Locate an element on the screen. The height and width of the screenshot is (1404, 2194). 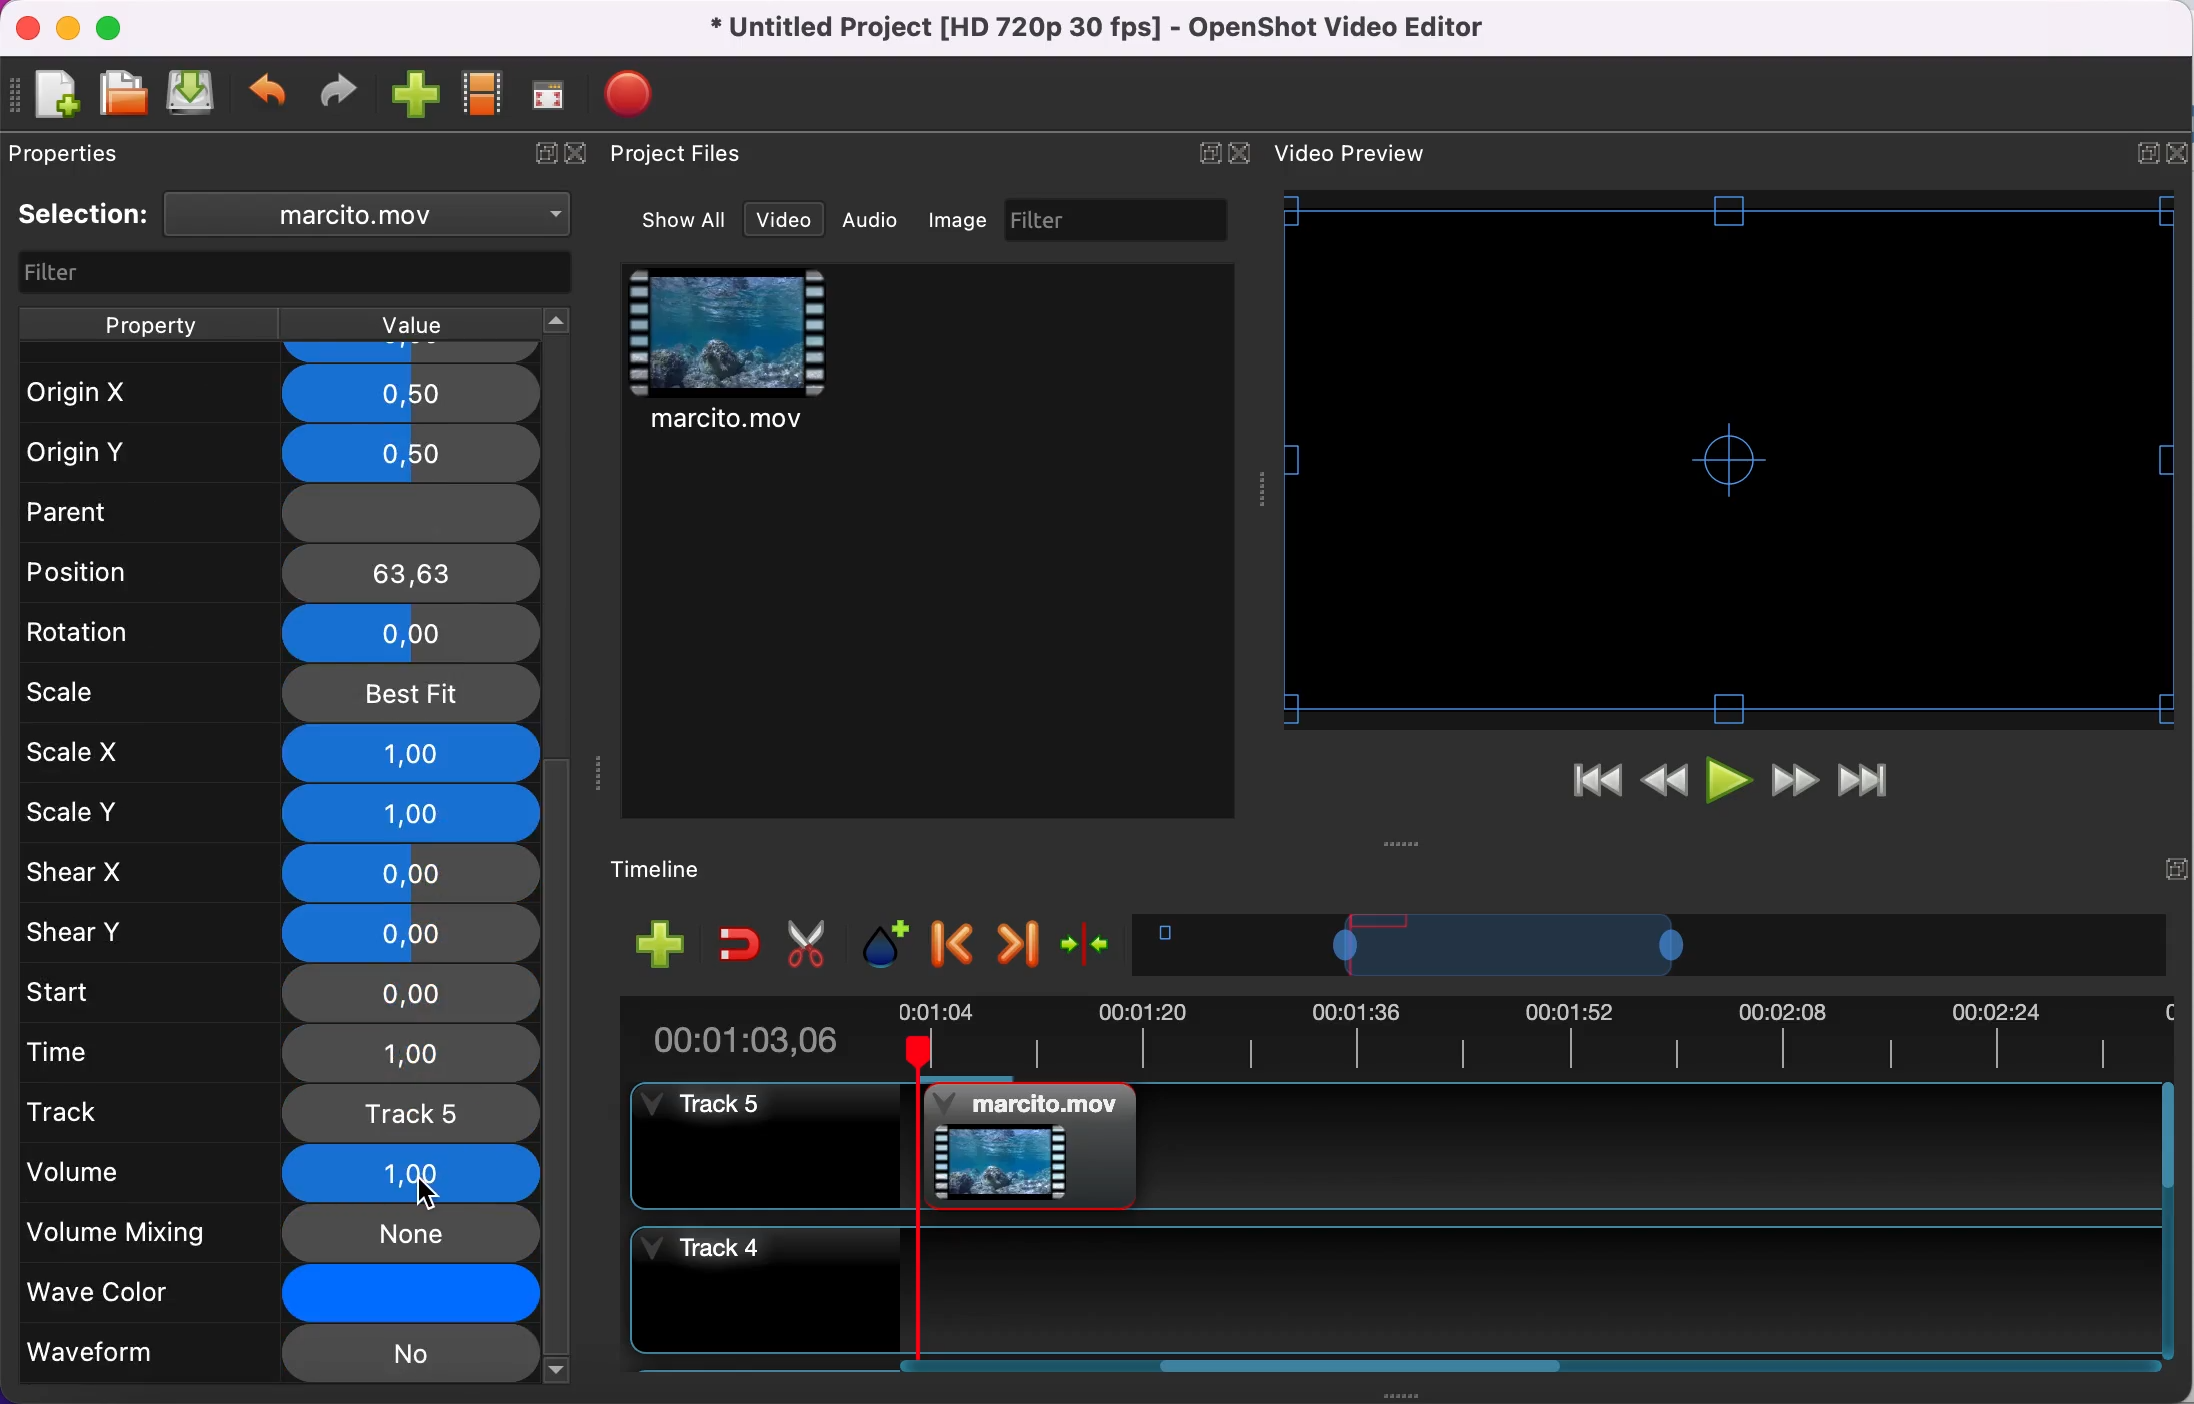
timeline is located at coordinates (672, 871).